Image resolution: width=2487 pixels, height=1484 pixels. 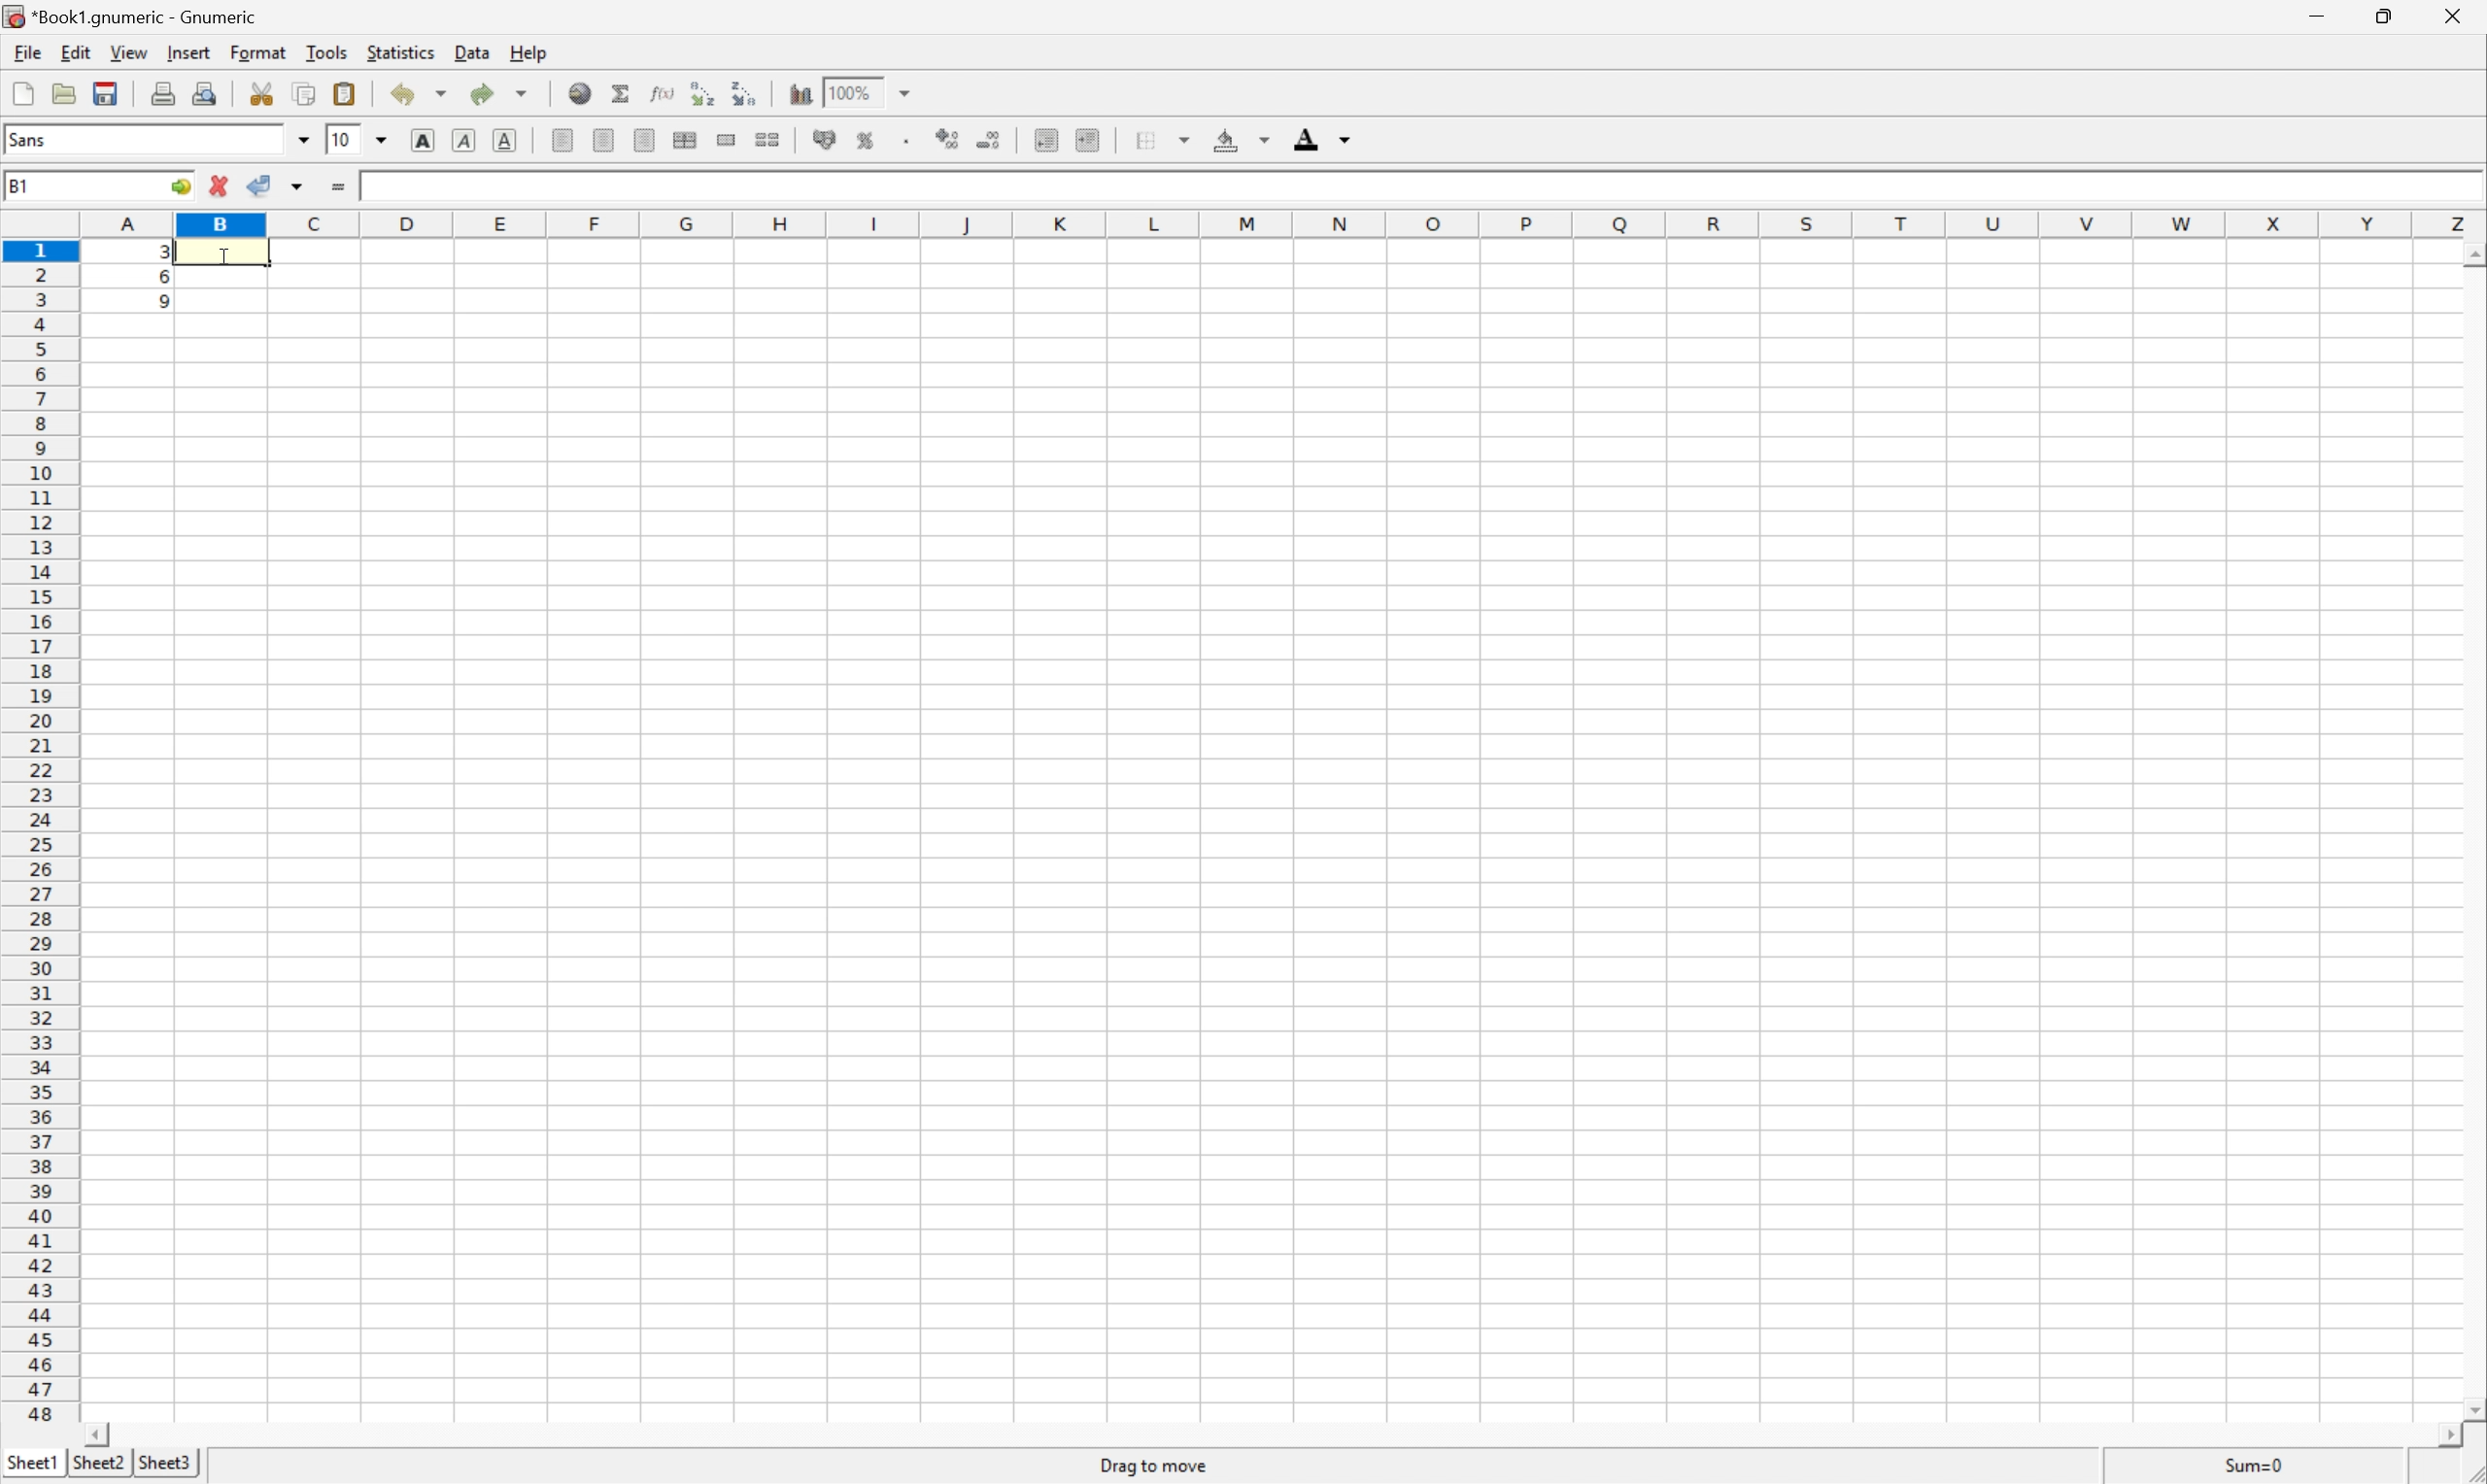 What do you see at coordinates (2257, 1464) in the screenshot?
I see `Sum=0` at bounding box center [2257, 1464].